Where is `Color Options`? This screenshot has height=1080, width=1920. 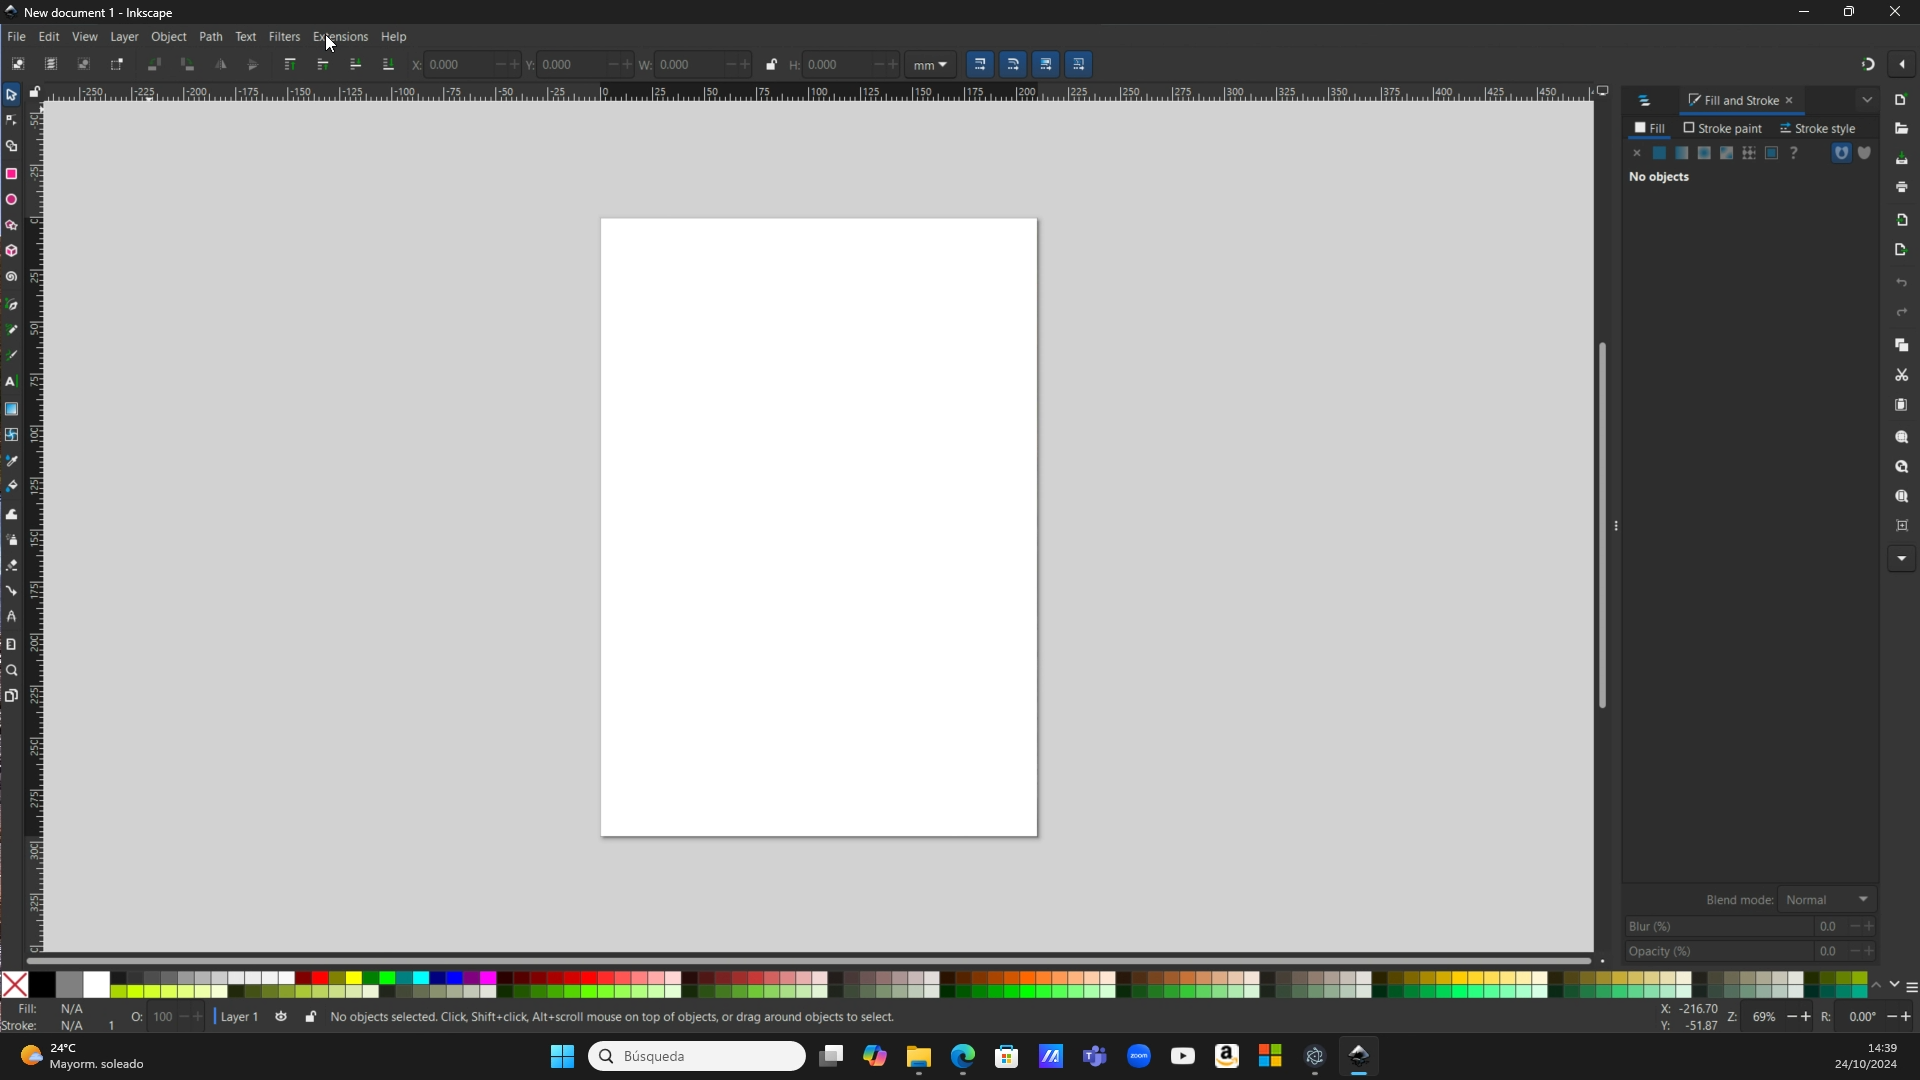 Color Options is located at coordinates (1750, 924).